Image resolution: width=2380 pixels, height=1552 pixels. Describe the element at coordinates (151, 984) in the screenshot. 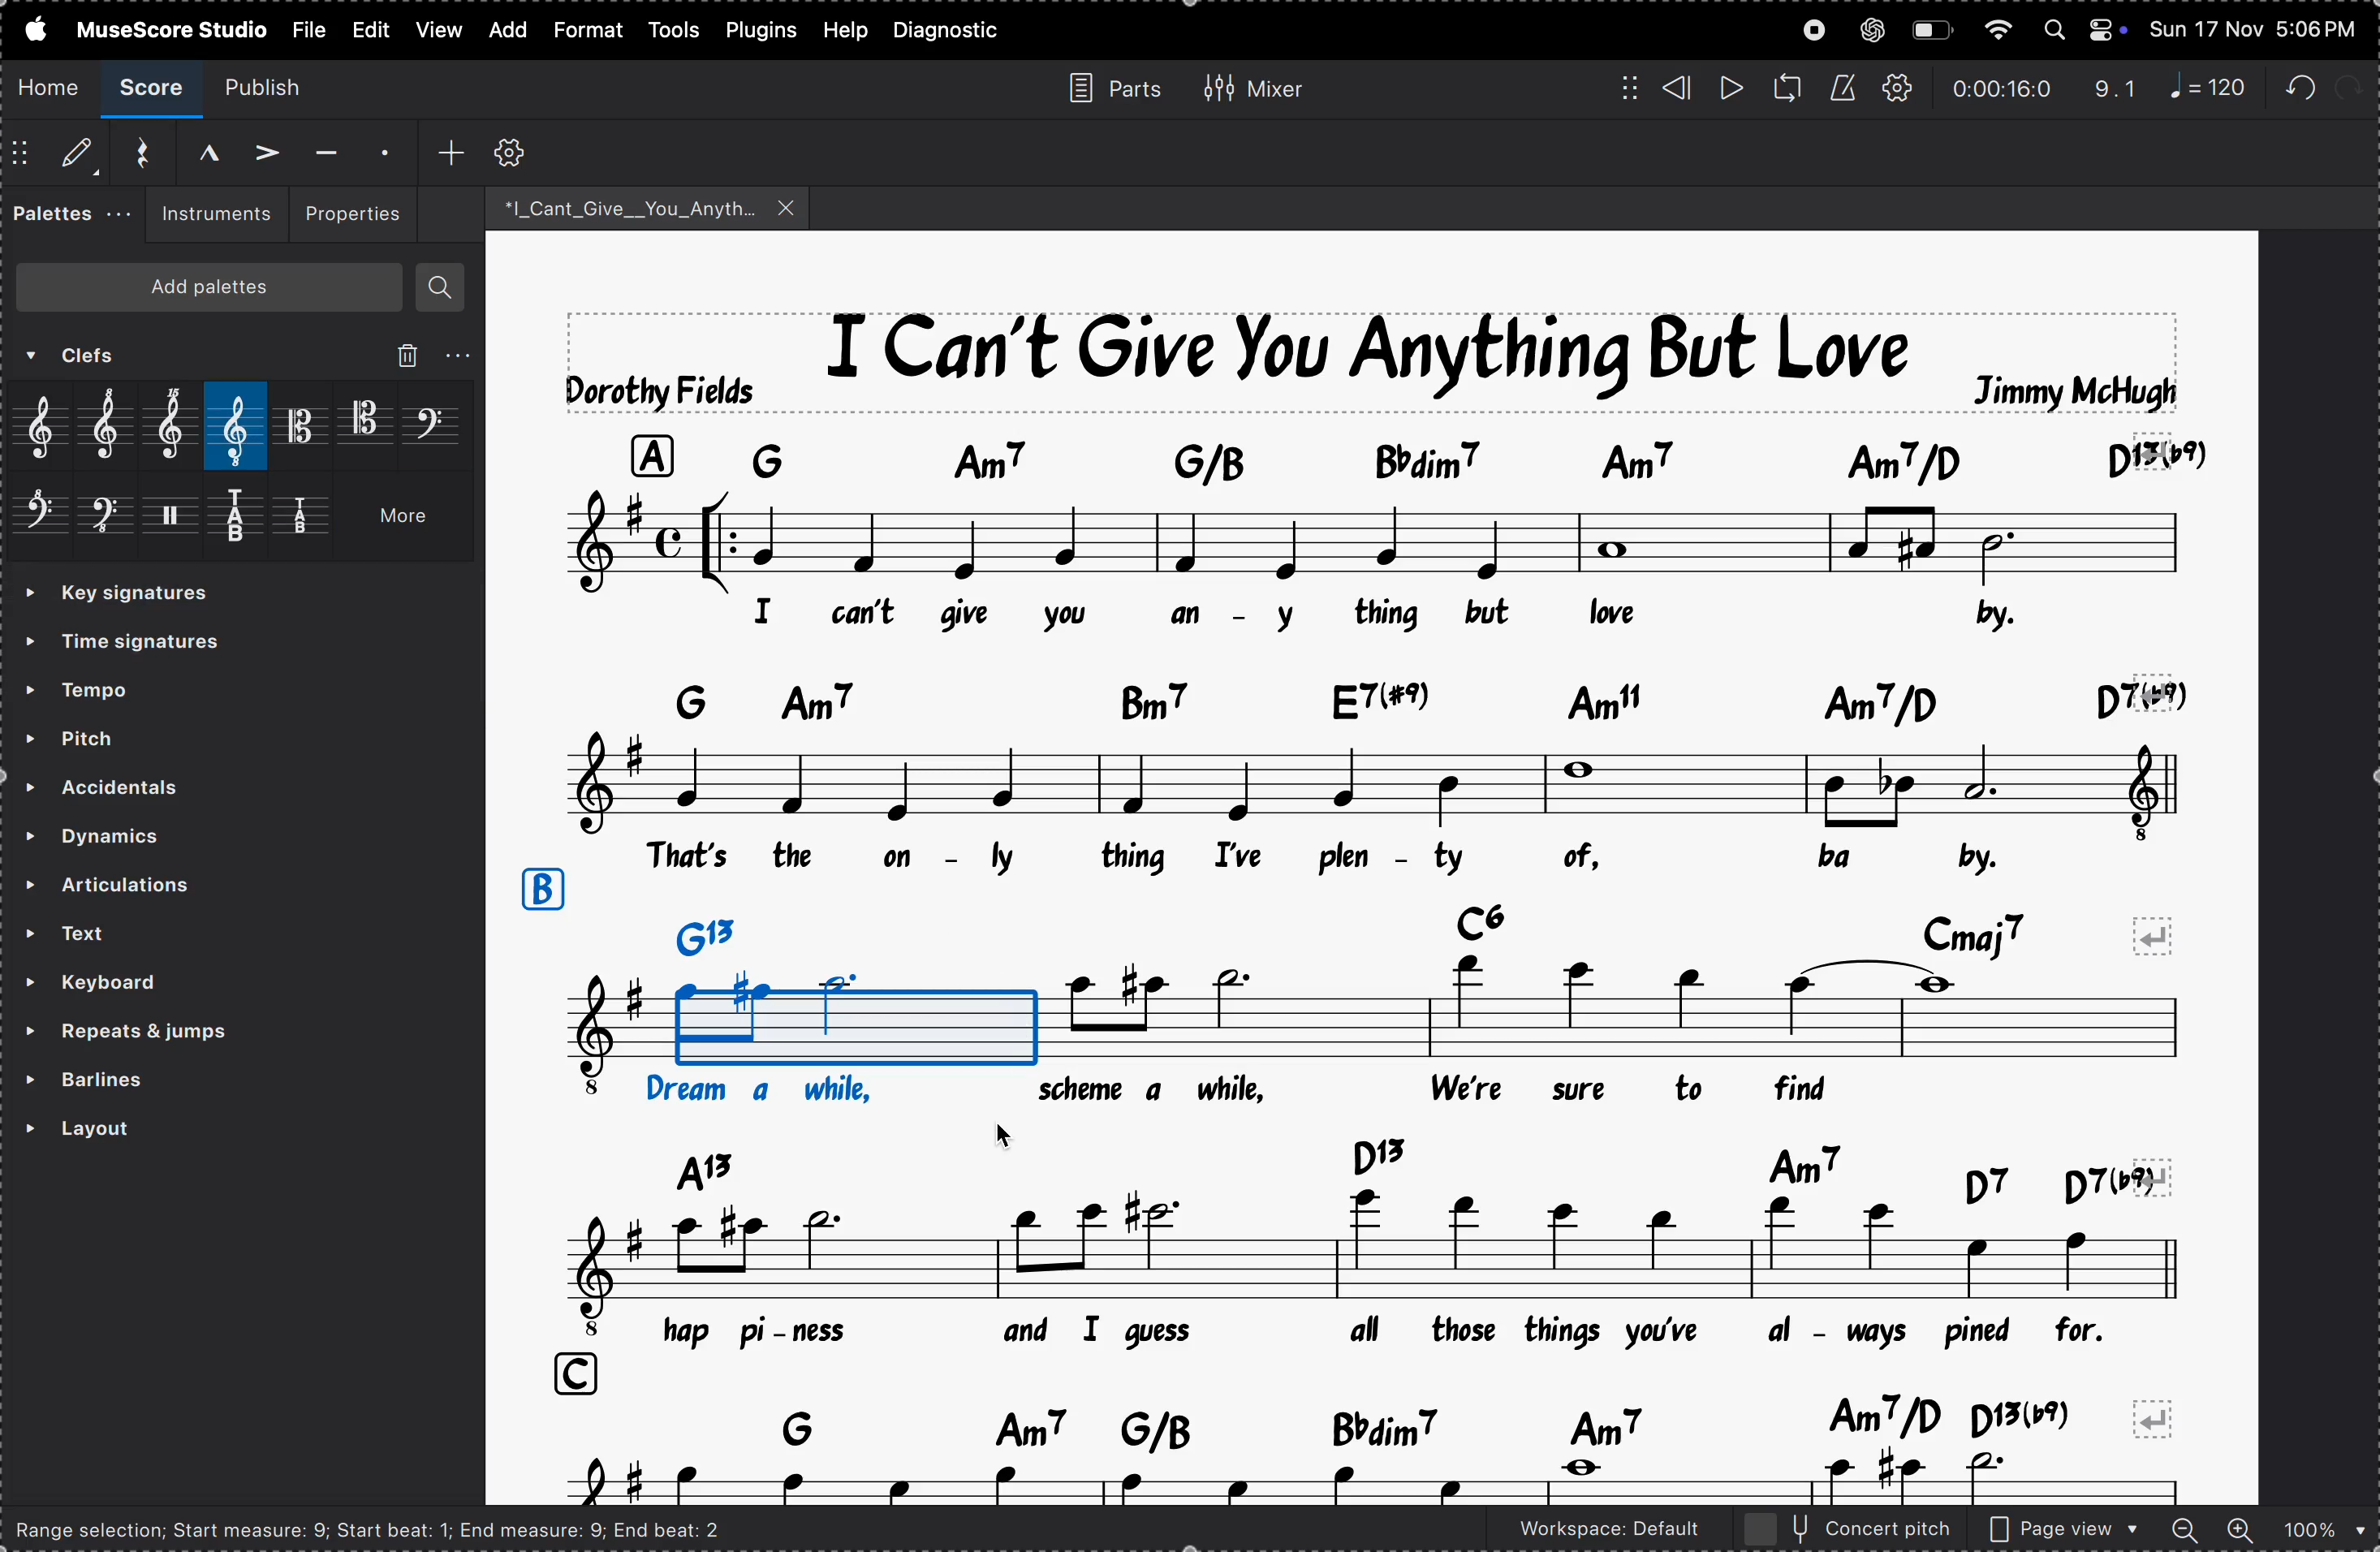

I see `keyboard` at that location.